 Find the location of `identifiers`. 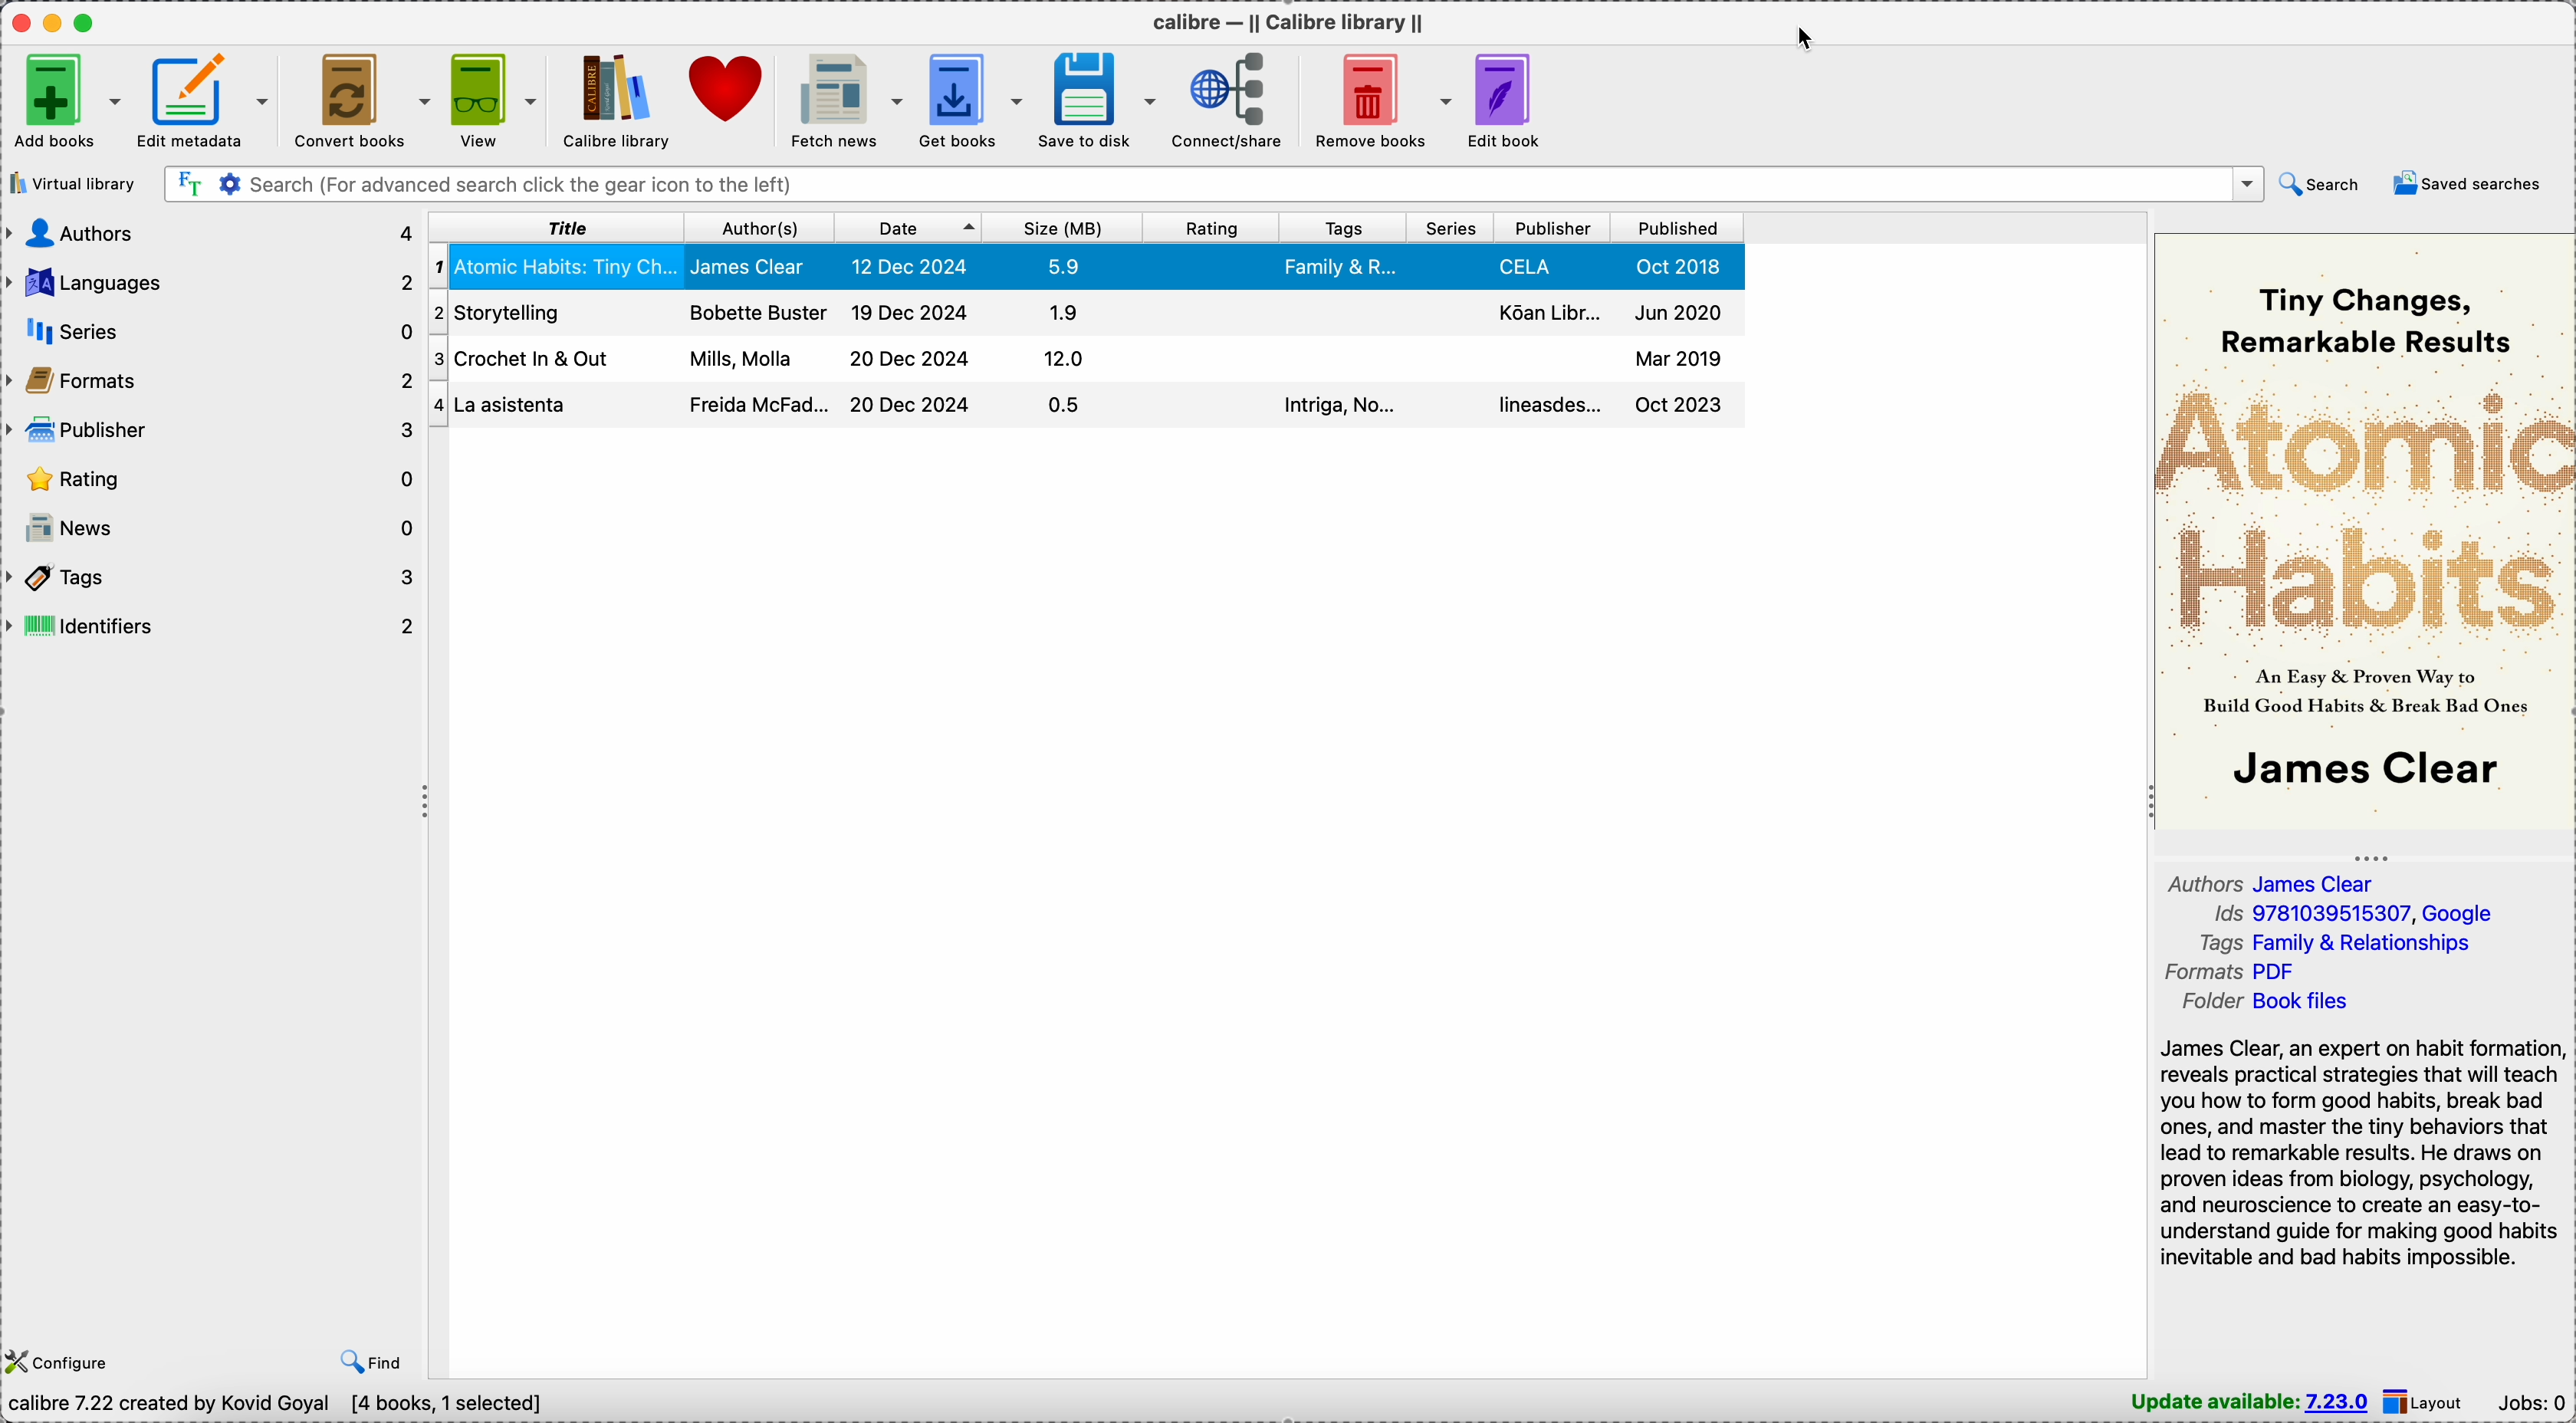

identifiers is located at coordinates (214, 630).